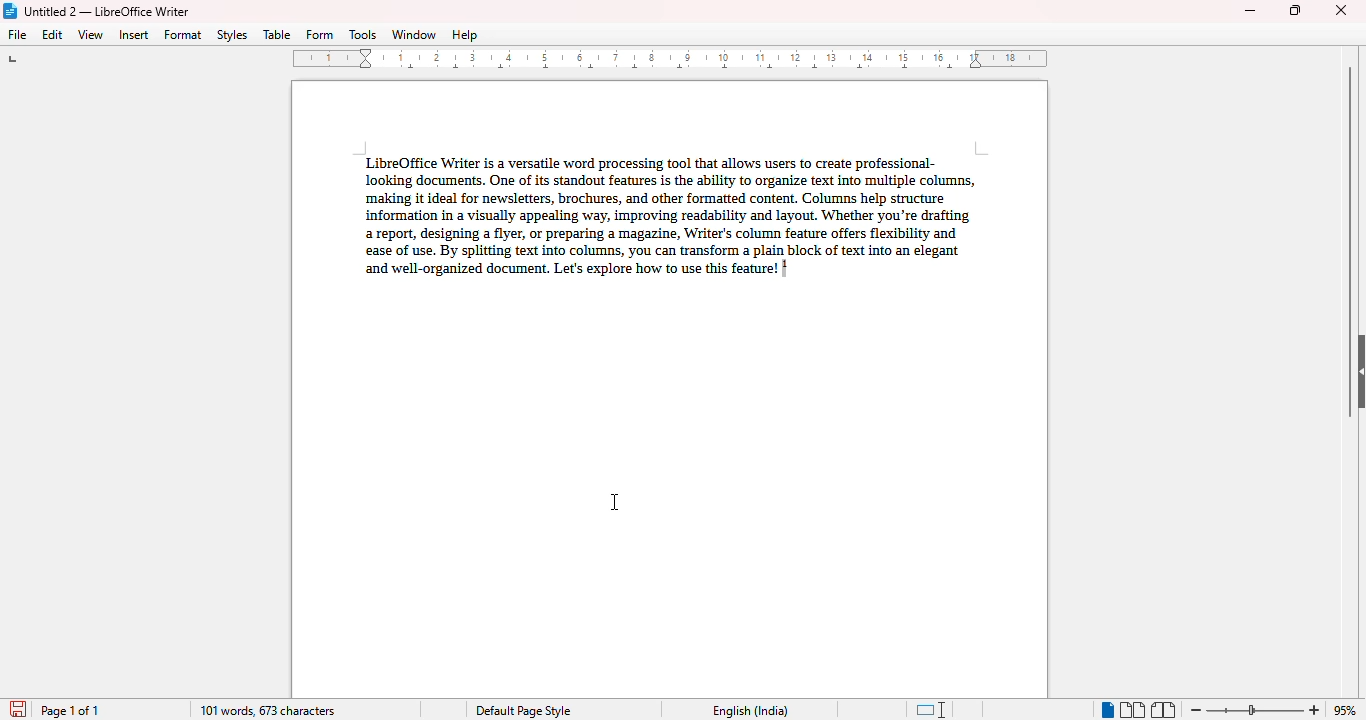 Image resolution: width=1366 pixels, height=720 pixels. Describe the element at coordinates (320, 35) in the screenshot. I see `form` at that location.